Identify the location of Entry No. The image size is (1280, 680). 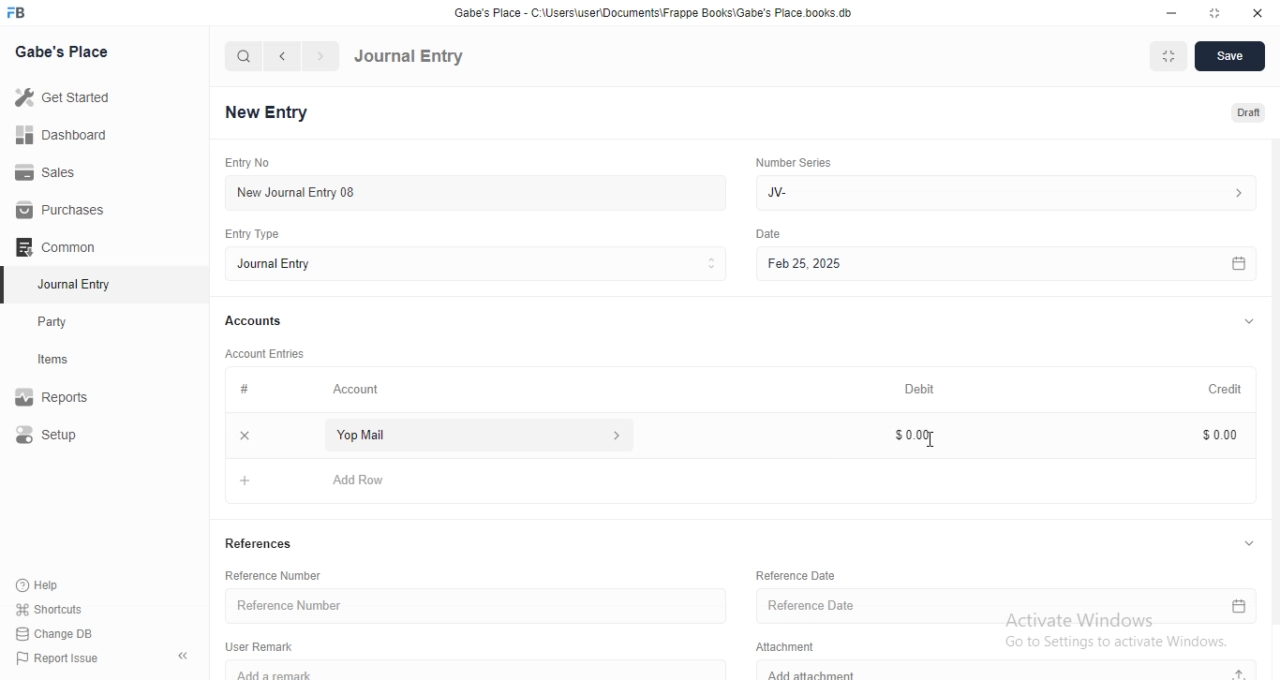
(245, 161).